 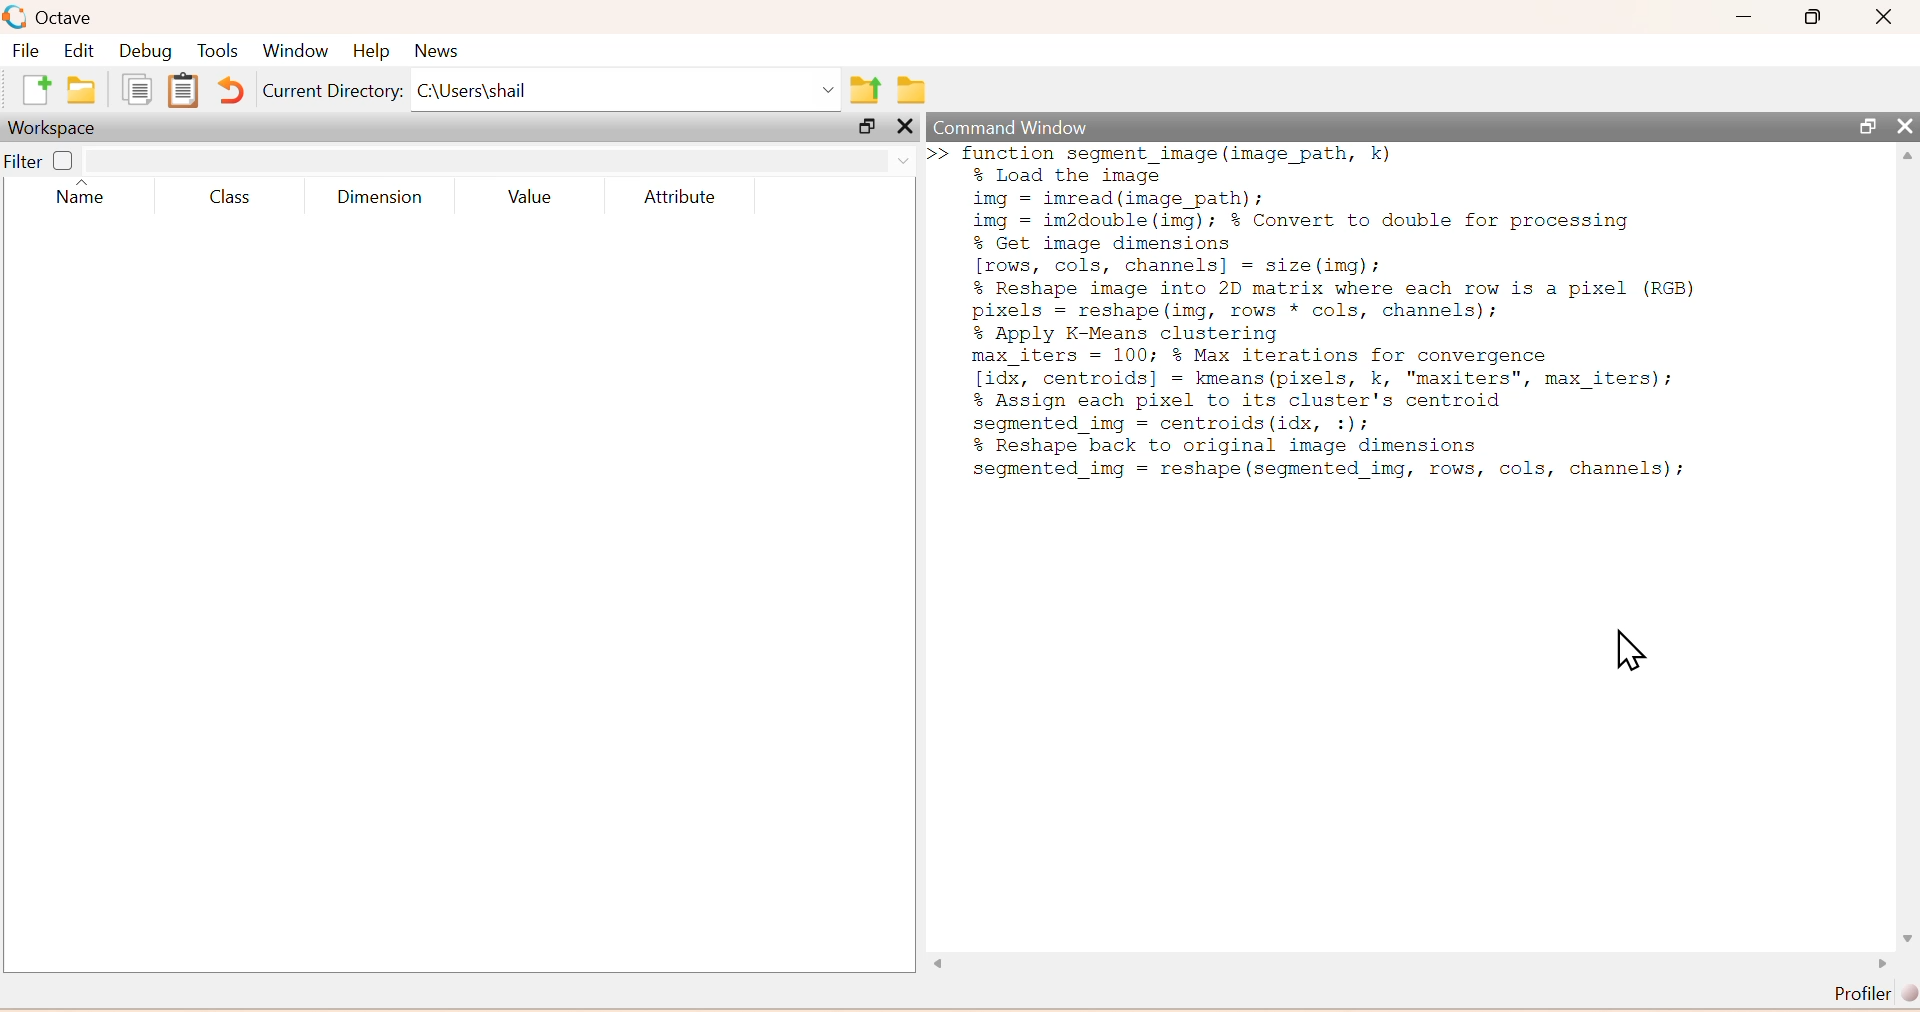 What do you see at coordinates (1900, 127) in the screenshot?
I see `Close` at bounding box center [1900, 127].